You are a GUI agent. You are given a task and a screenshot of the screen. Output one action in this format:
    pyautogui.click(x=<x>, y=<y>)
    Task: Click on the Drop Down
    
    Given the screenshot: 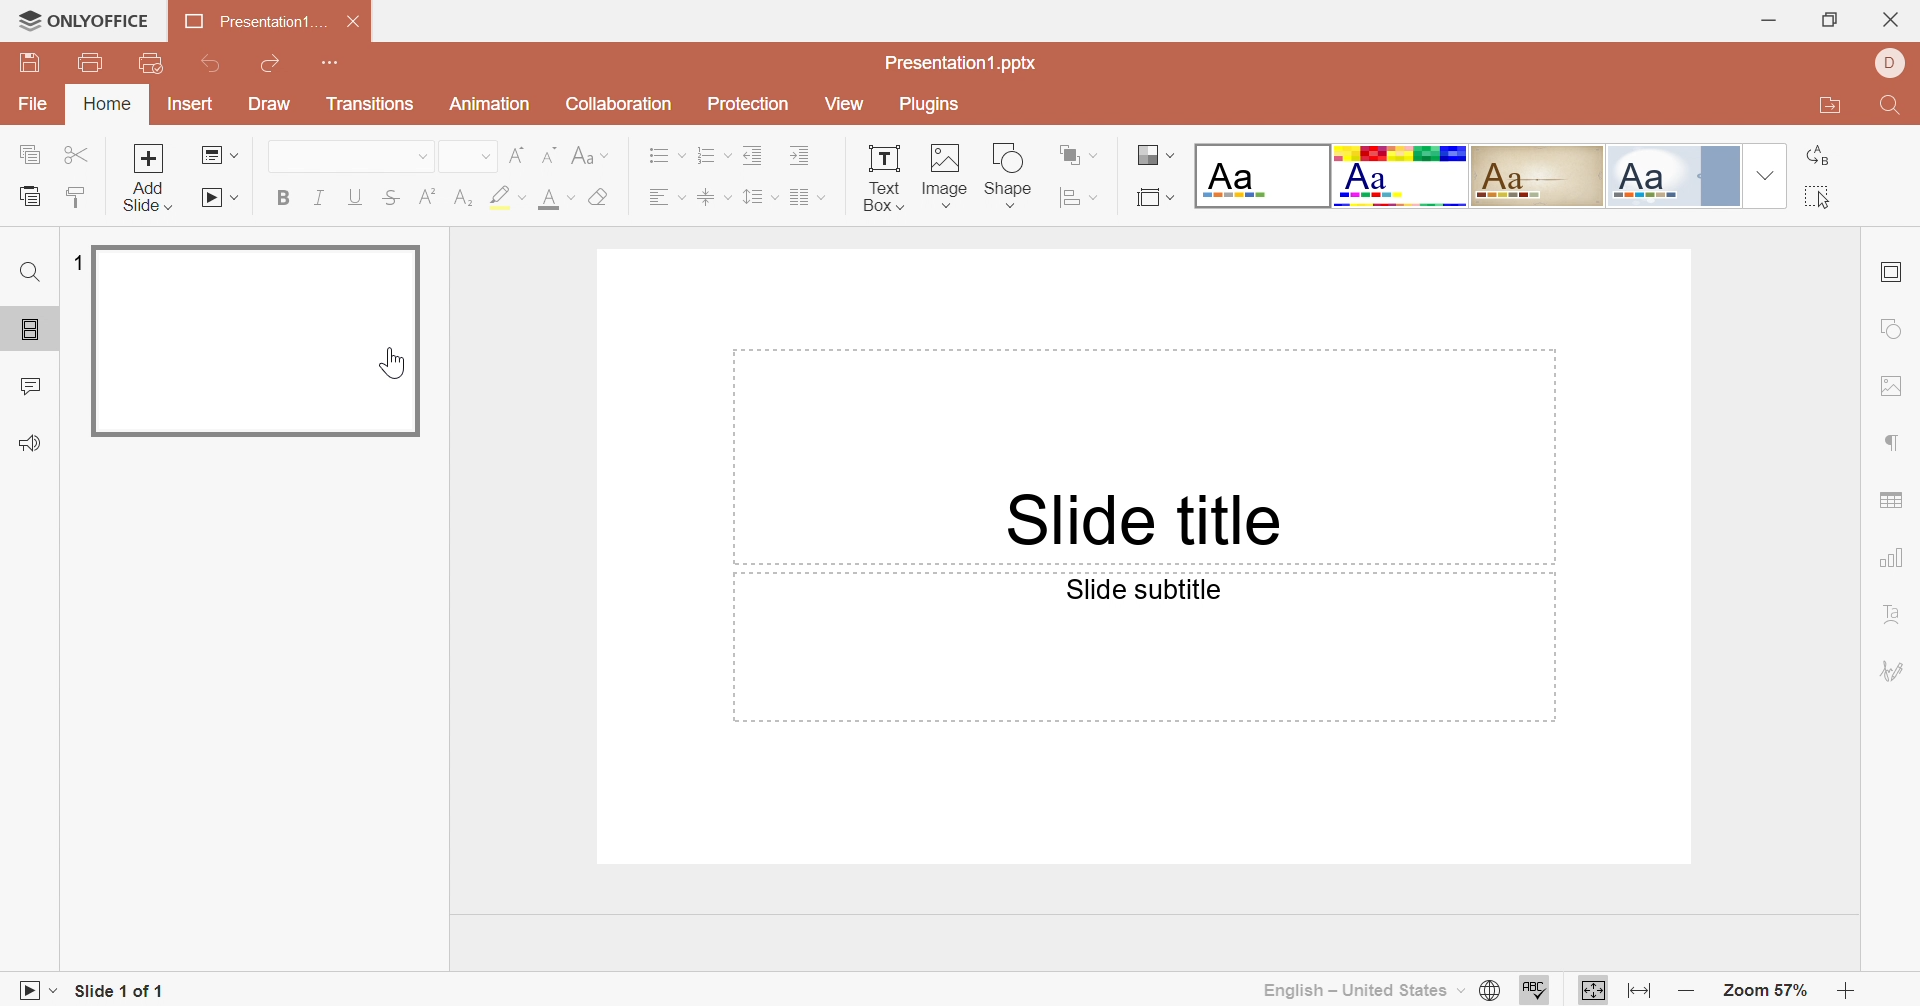 What is the action you would take?
    pyautogui.click(x=571, y=196)
    